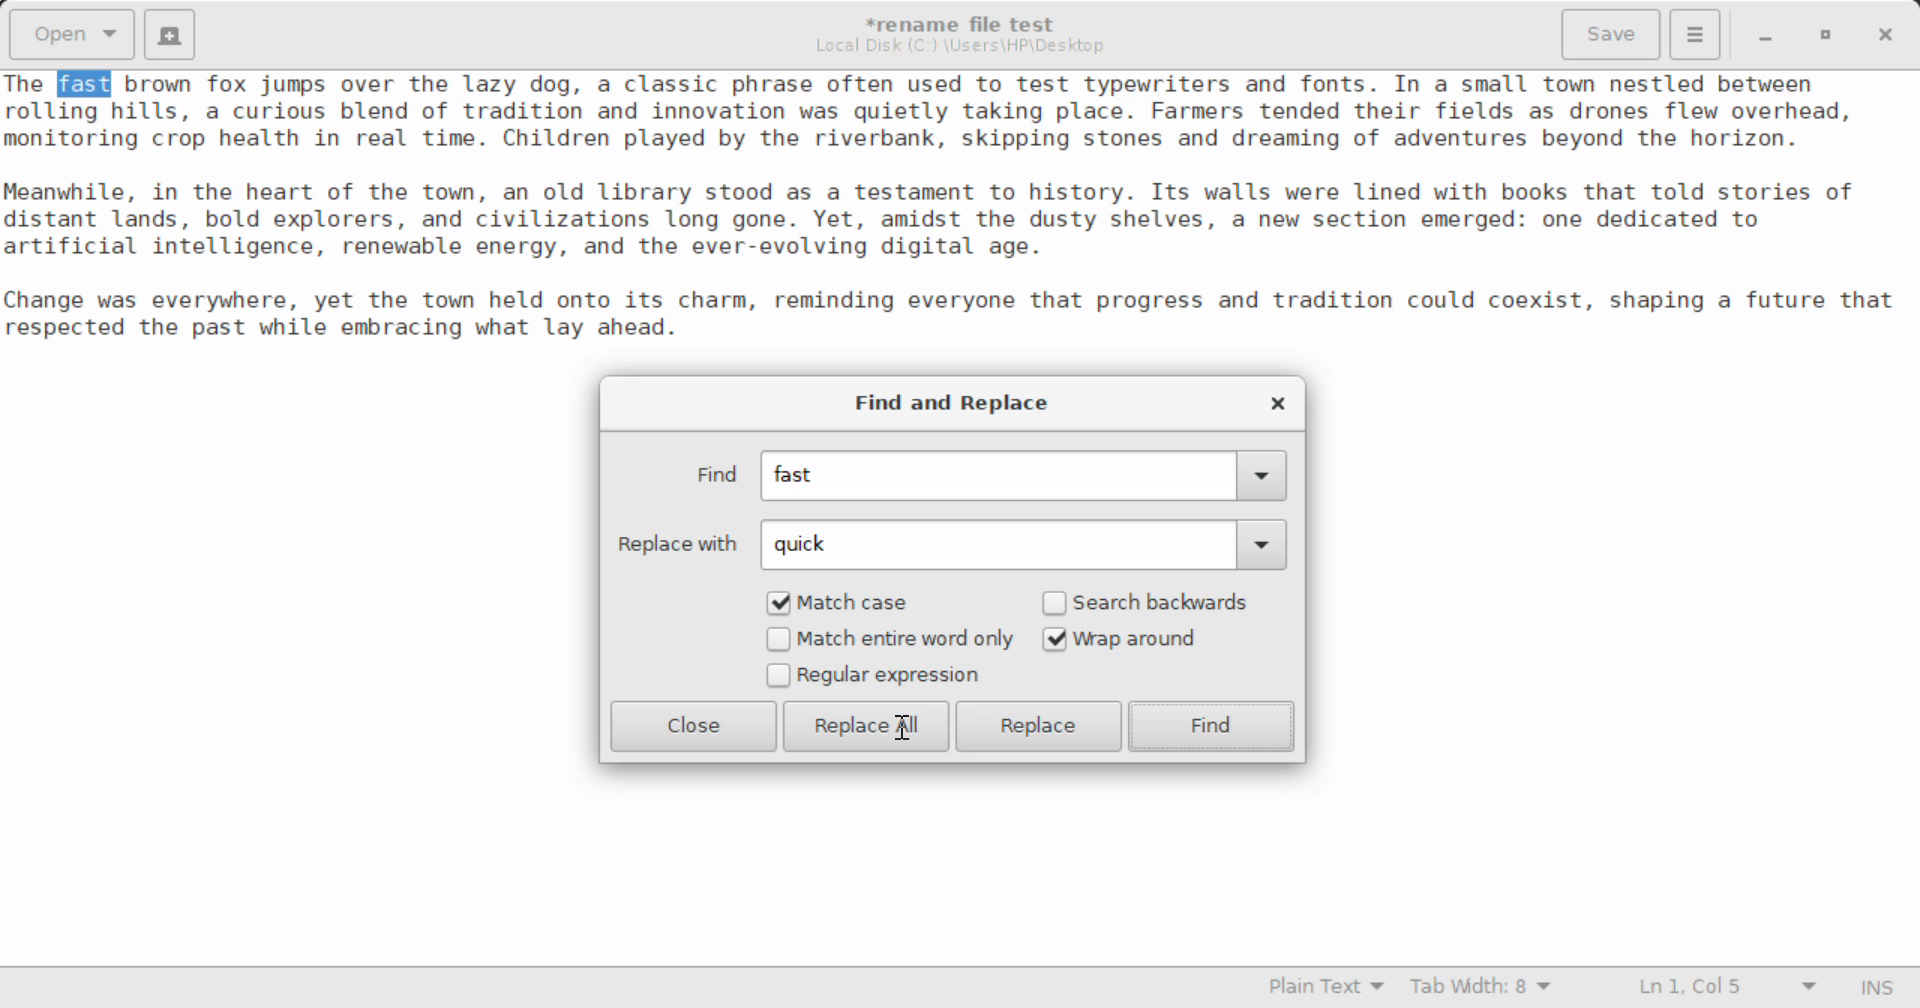  What do you see at coordinates (1828, 34) in the screenshot?
I see `Minimize` at bounding box center [1828, 34].